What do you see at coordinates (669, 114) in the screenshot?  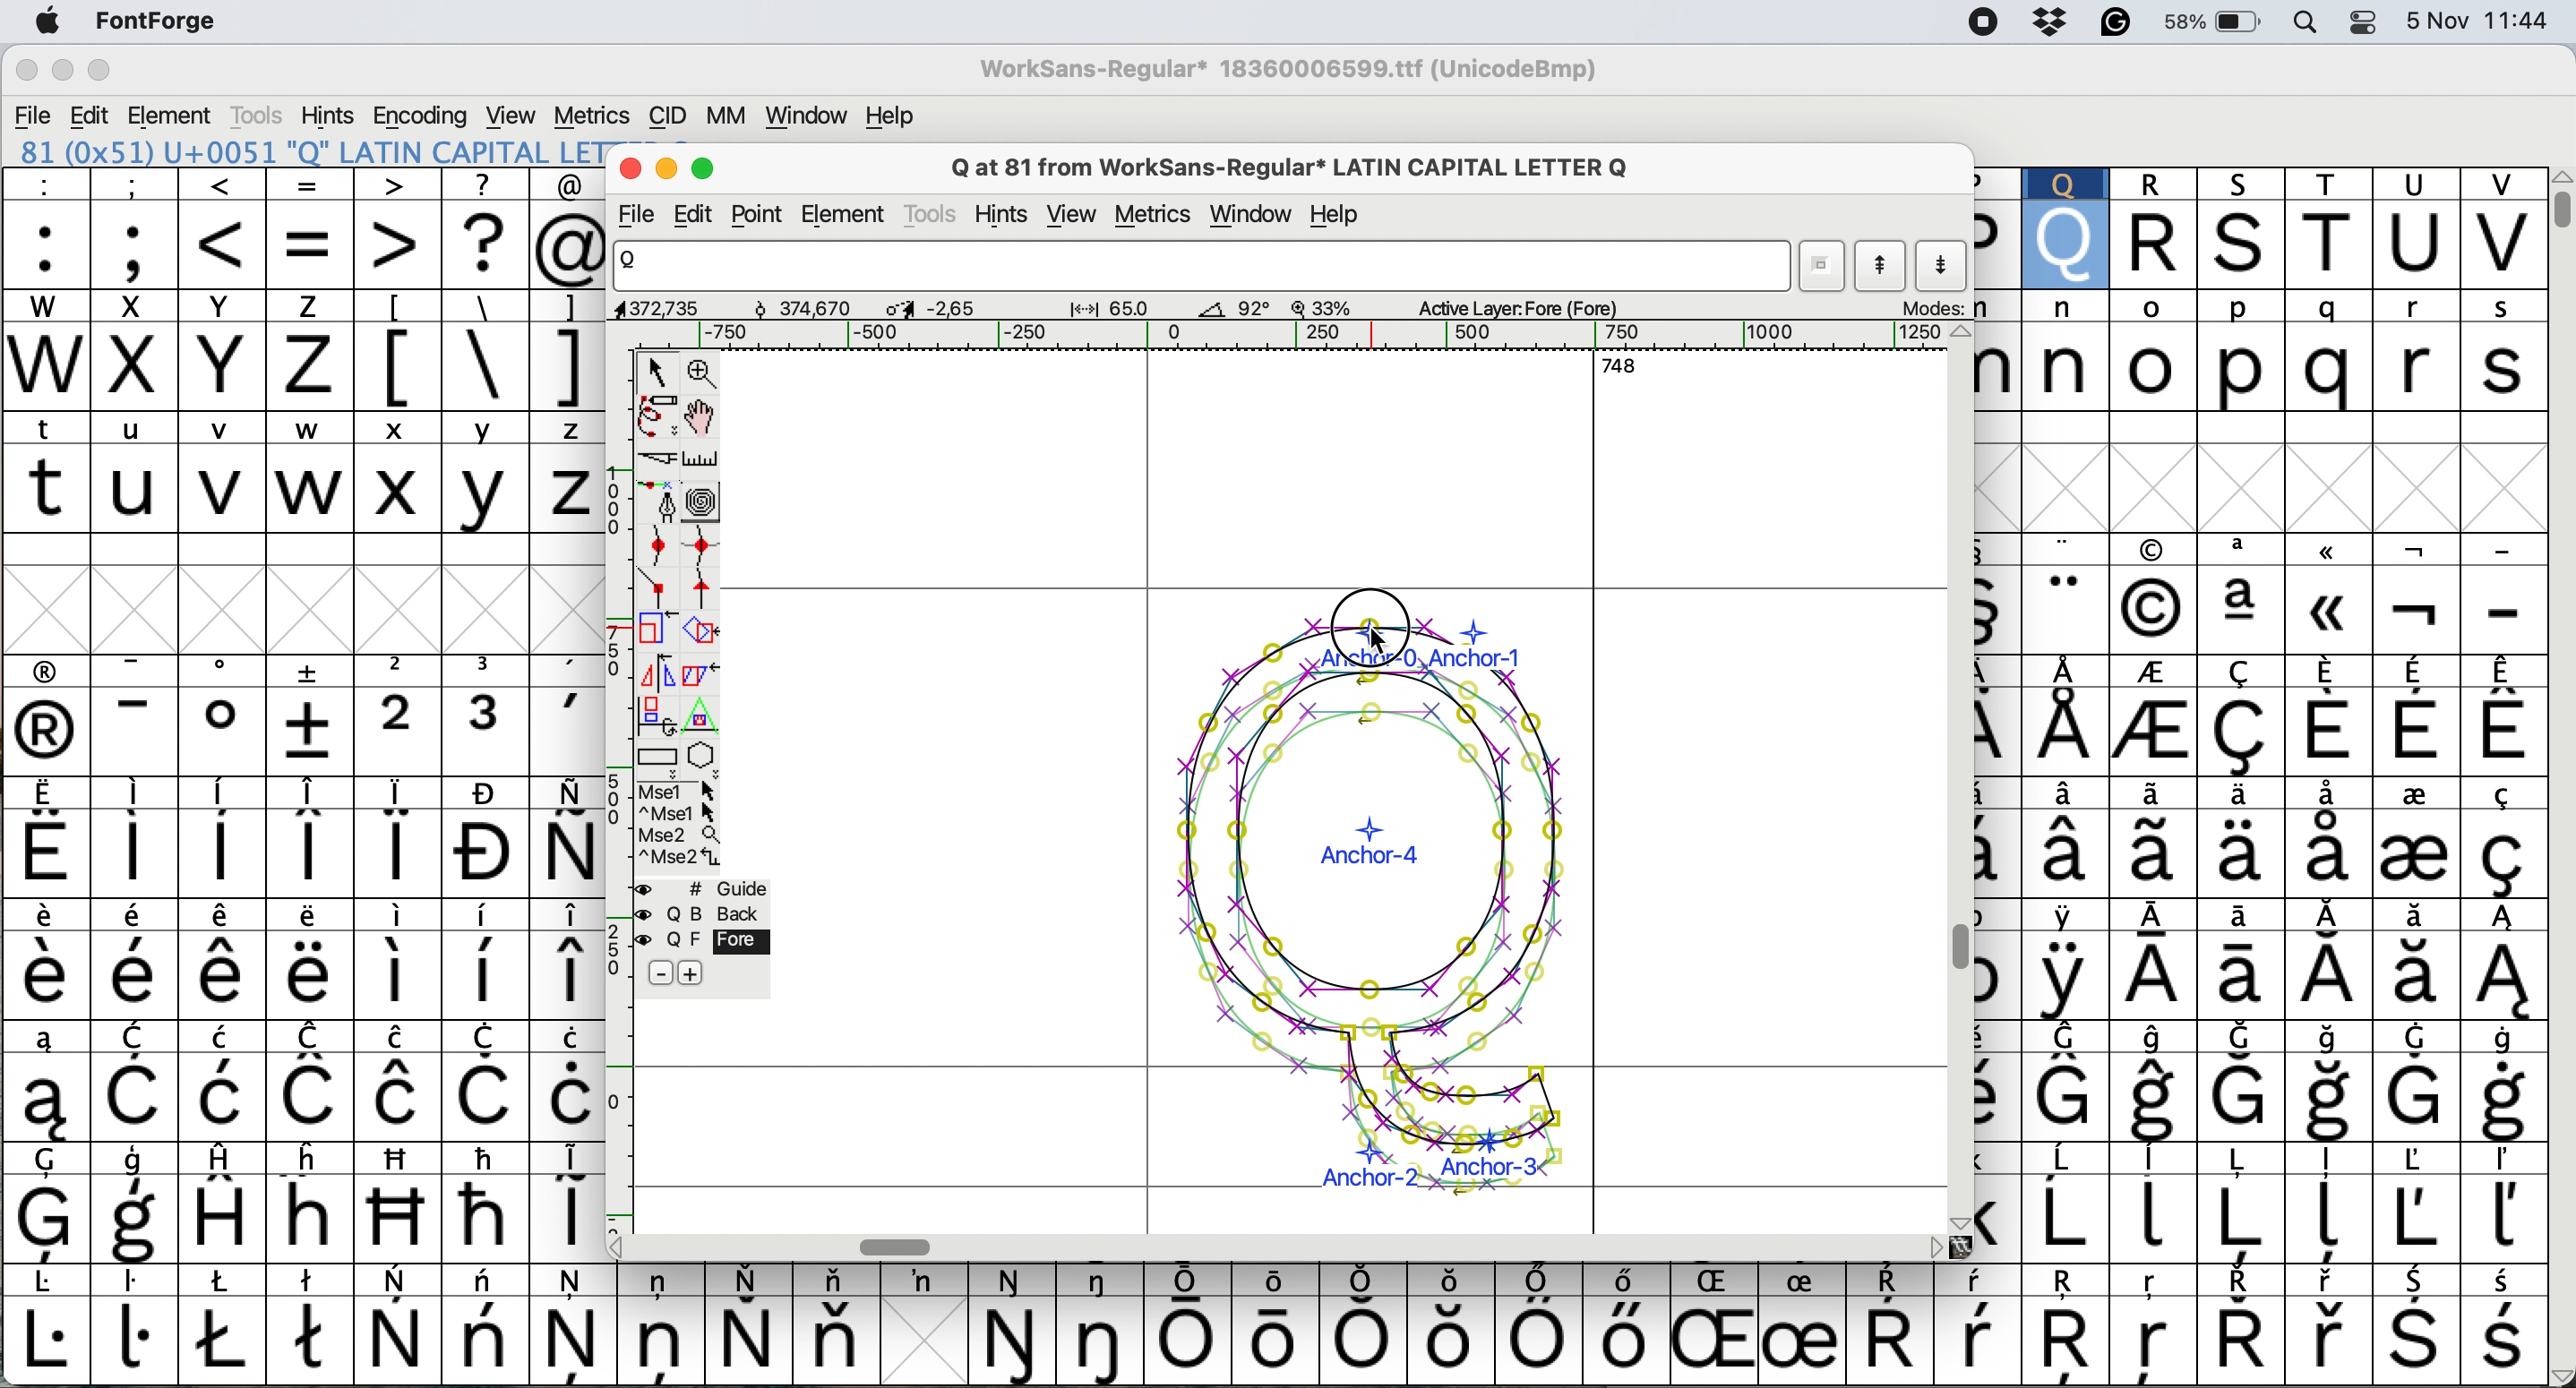 I see `cid` at bounding box center [669, 114].